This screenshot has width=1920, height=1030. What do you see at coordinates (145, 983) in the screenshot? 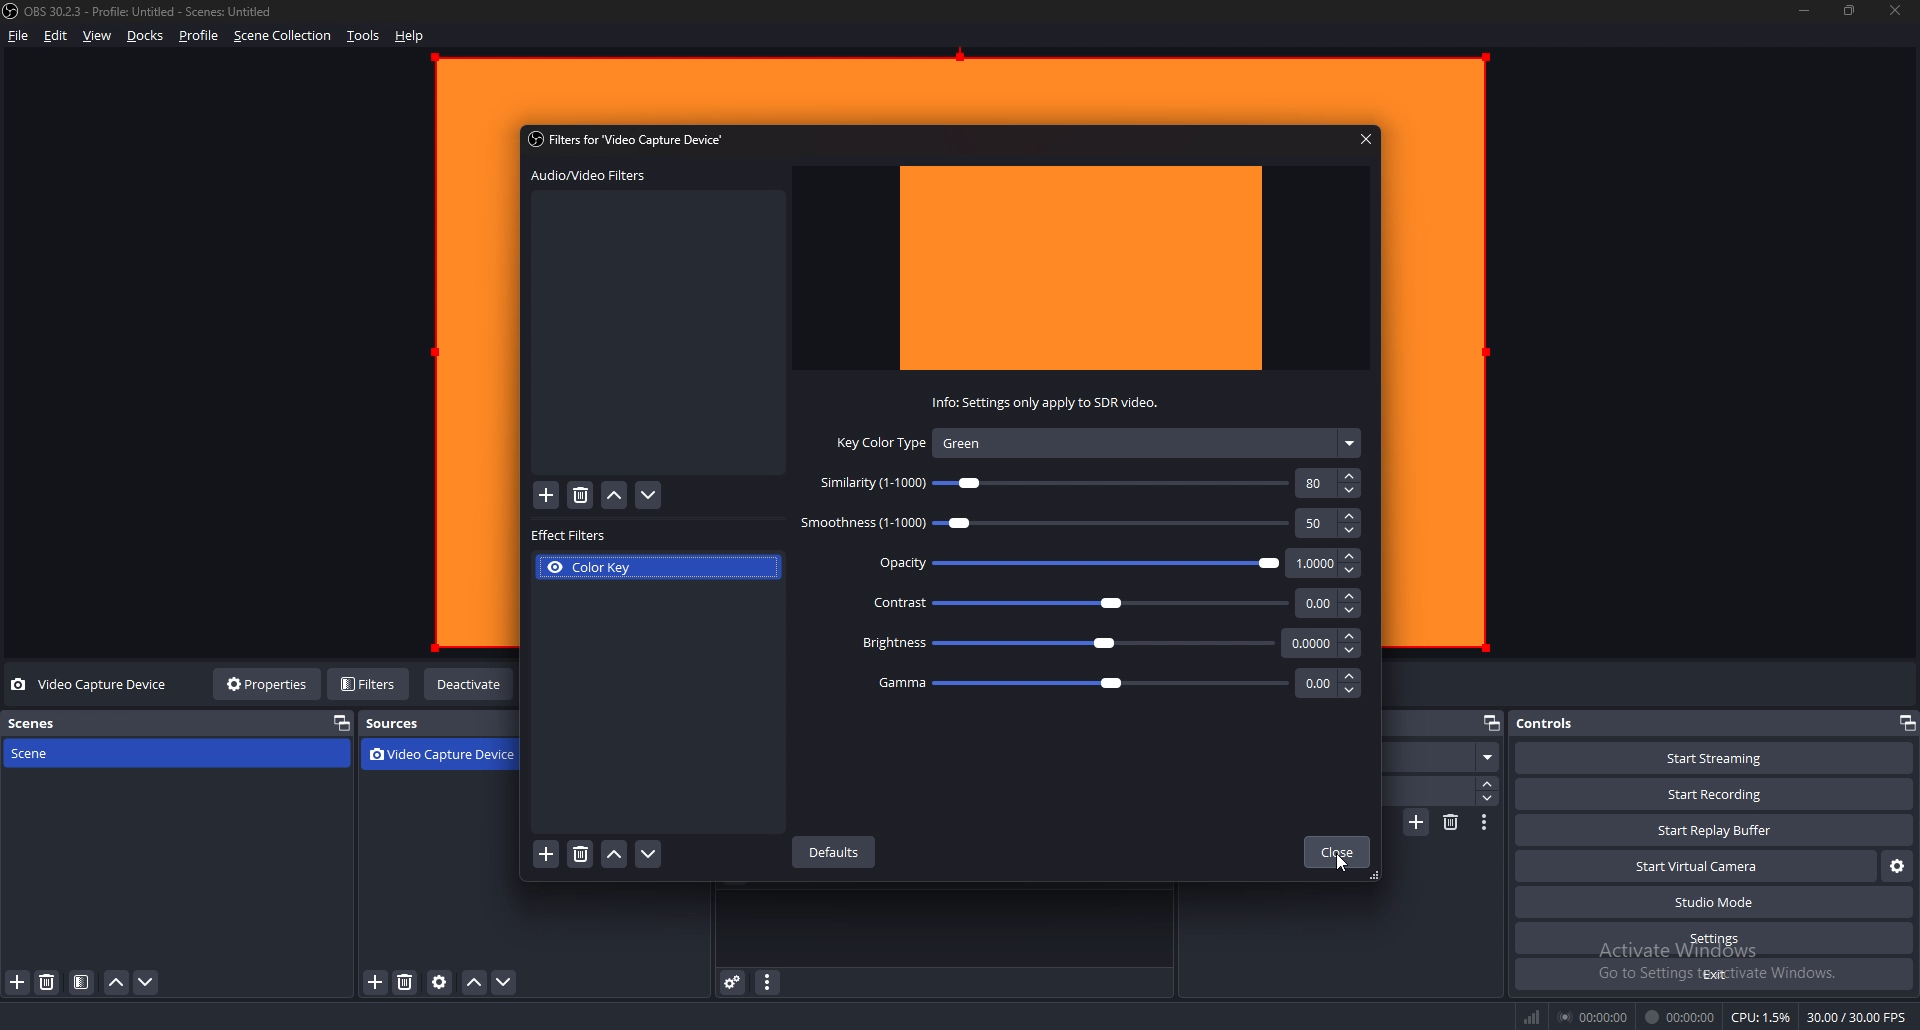
I see `move scene down` at bounding box center [145, 983].